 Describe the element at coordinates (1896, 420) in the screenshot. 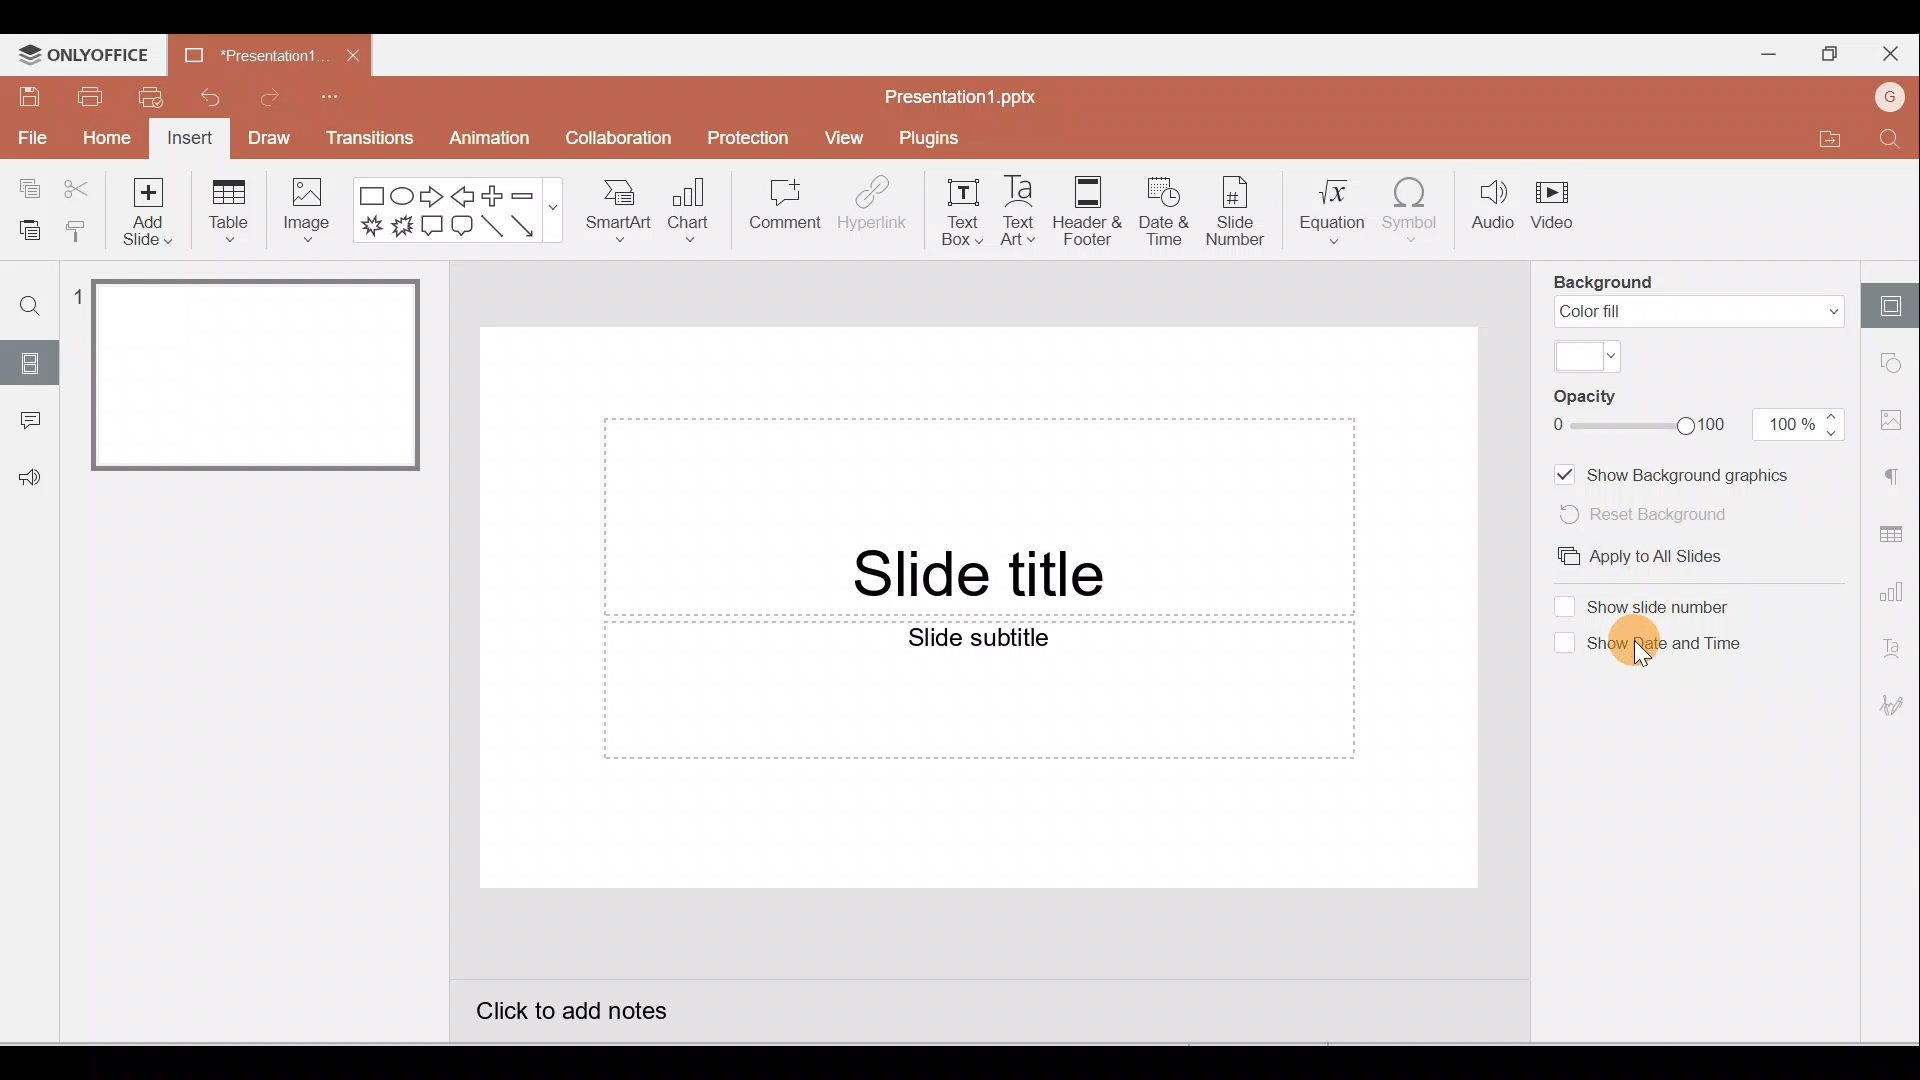

I see `Image settings` at that location.